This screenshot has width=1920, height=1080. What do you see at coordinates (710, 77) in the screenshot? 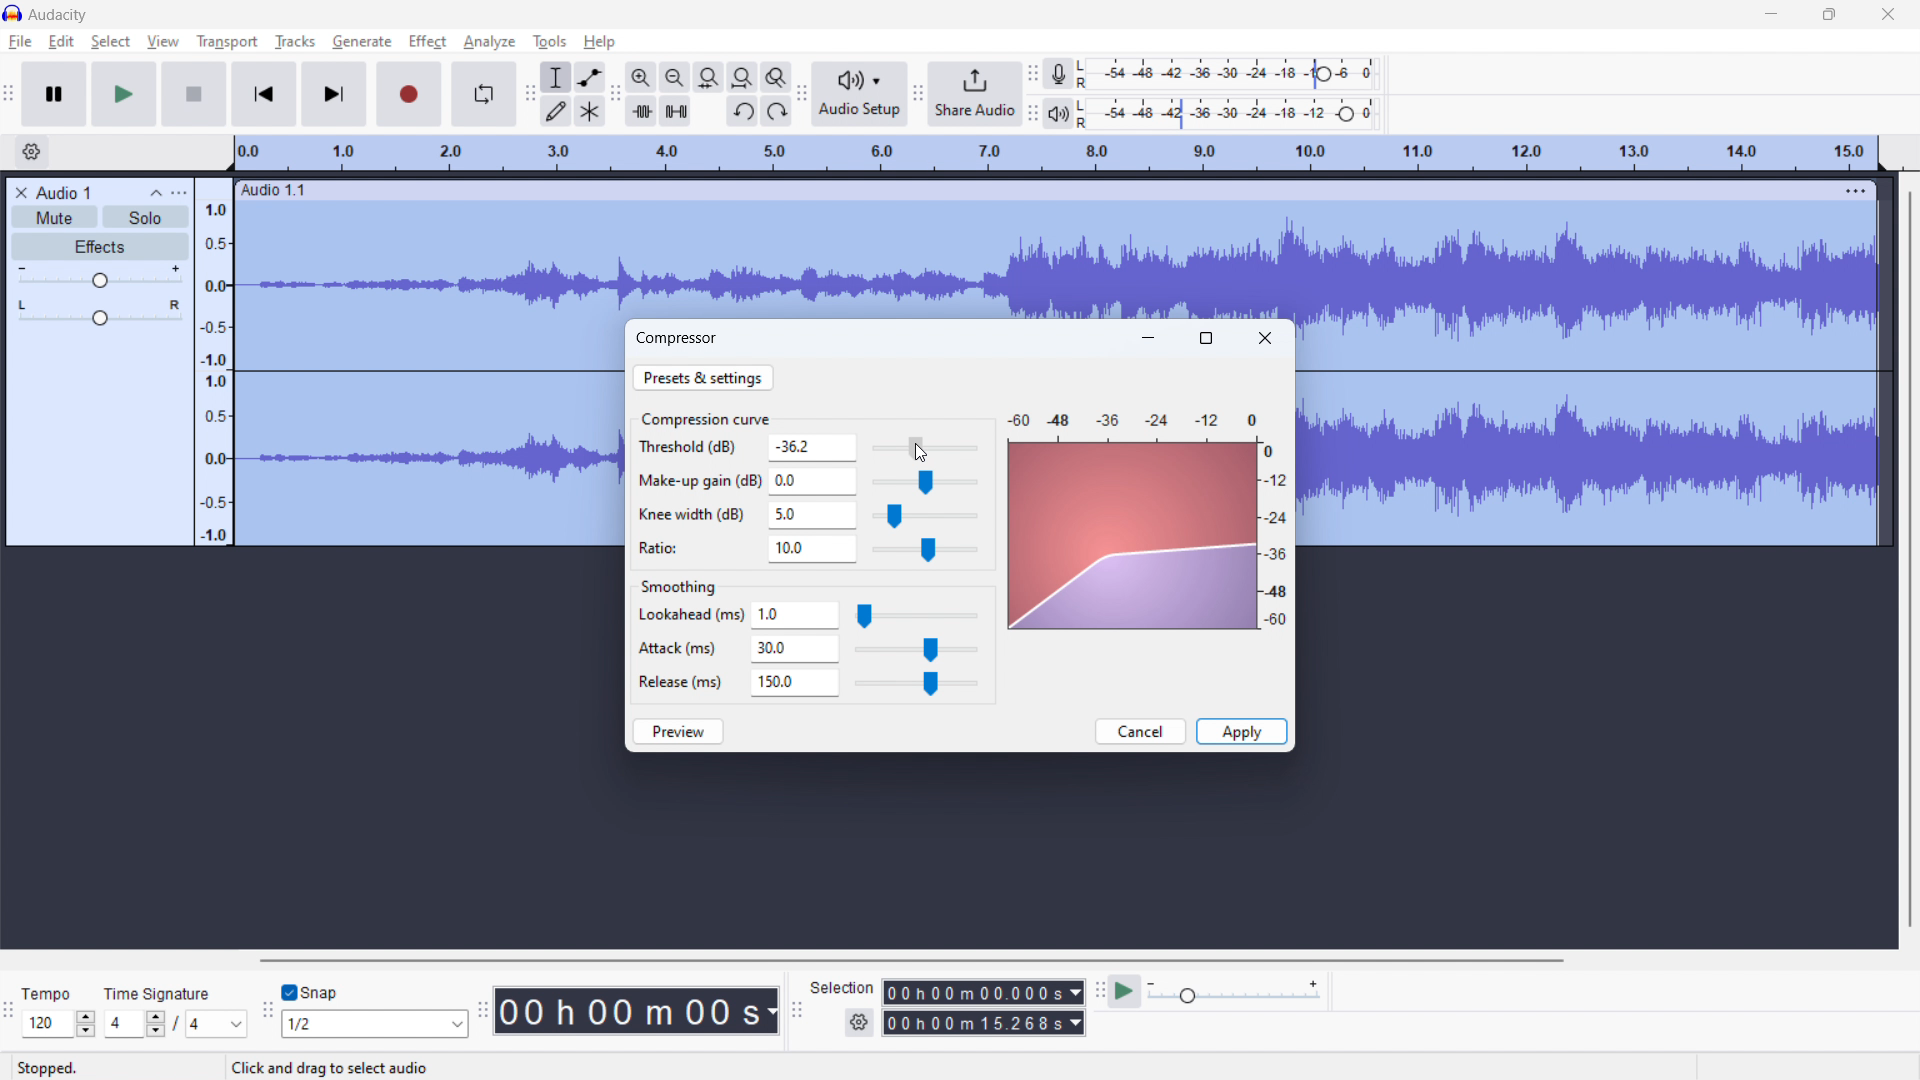
I see `fit selection to width` at bounding box center [710, 77].